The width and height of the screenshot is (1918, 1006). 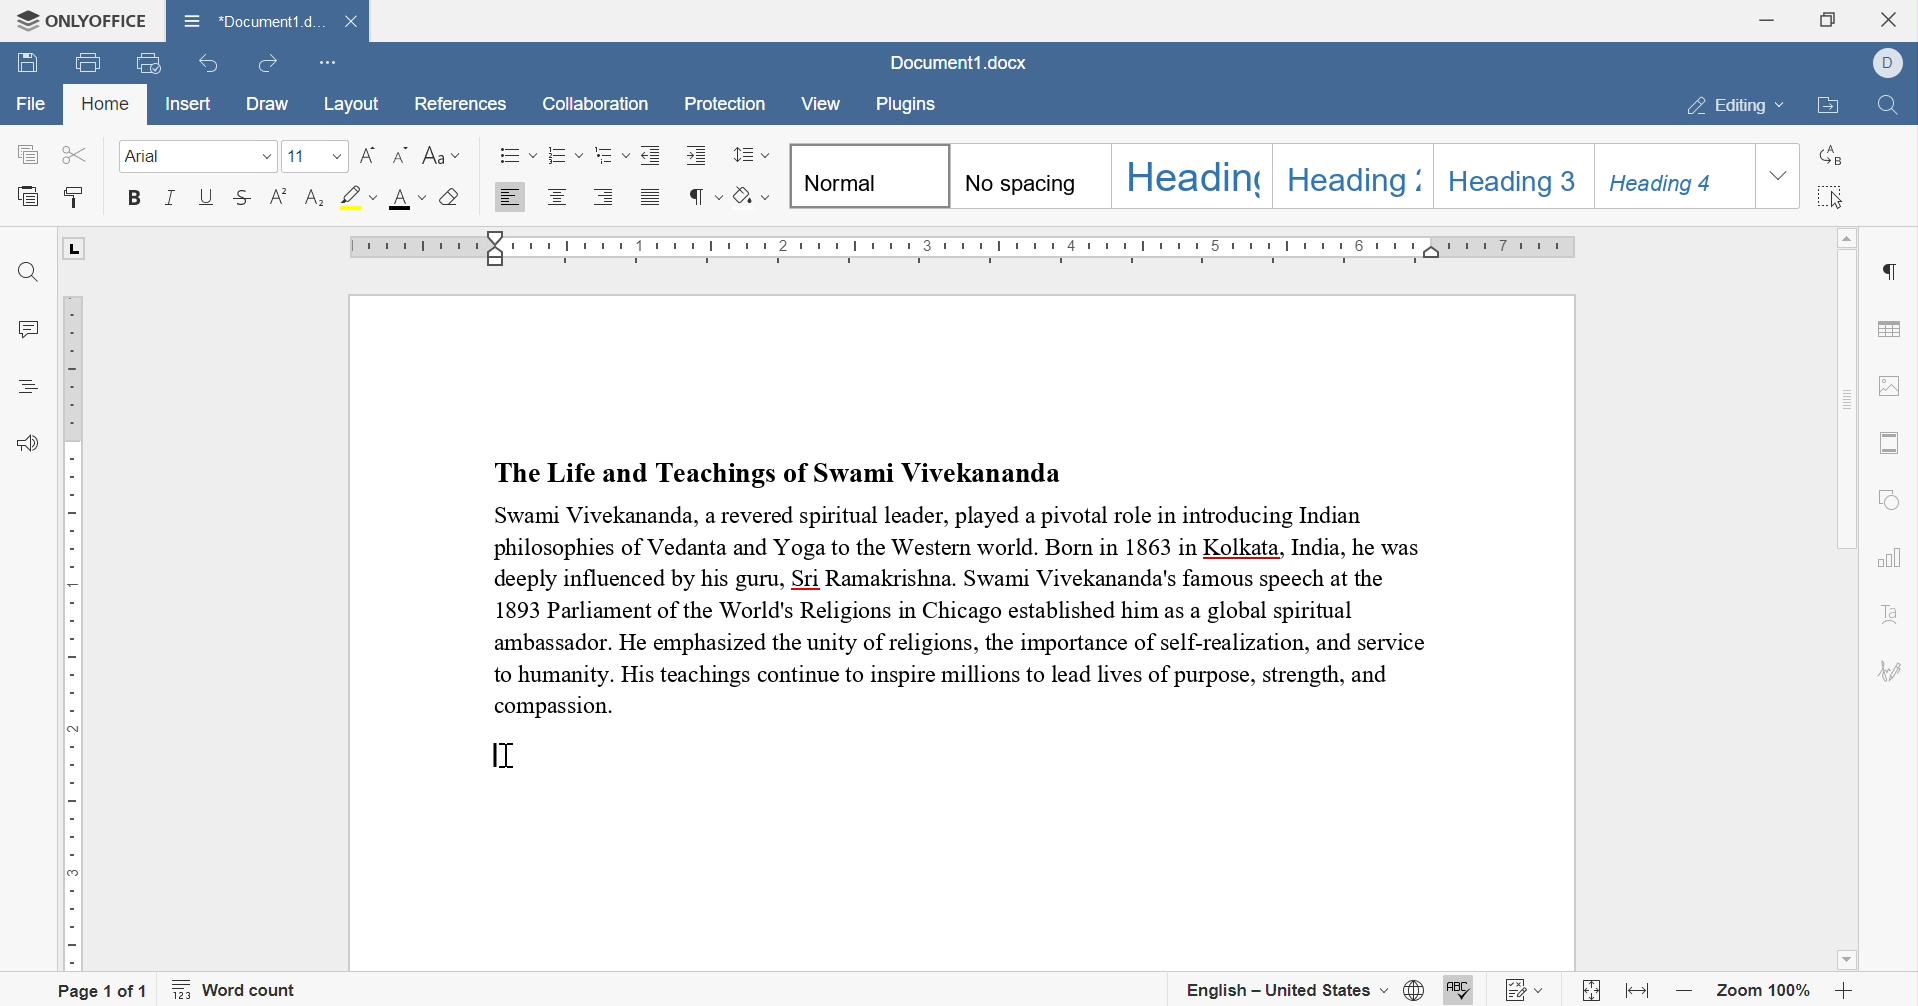 I want to click on ONLYOFFICE, so click(x=82, y=22).